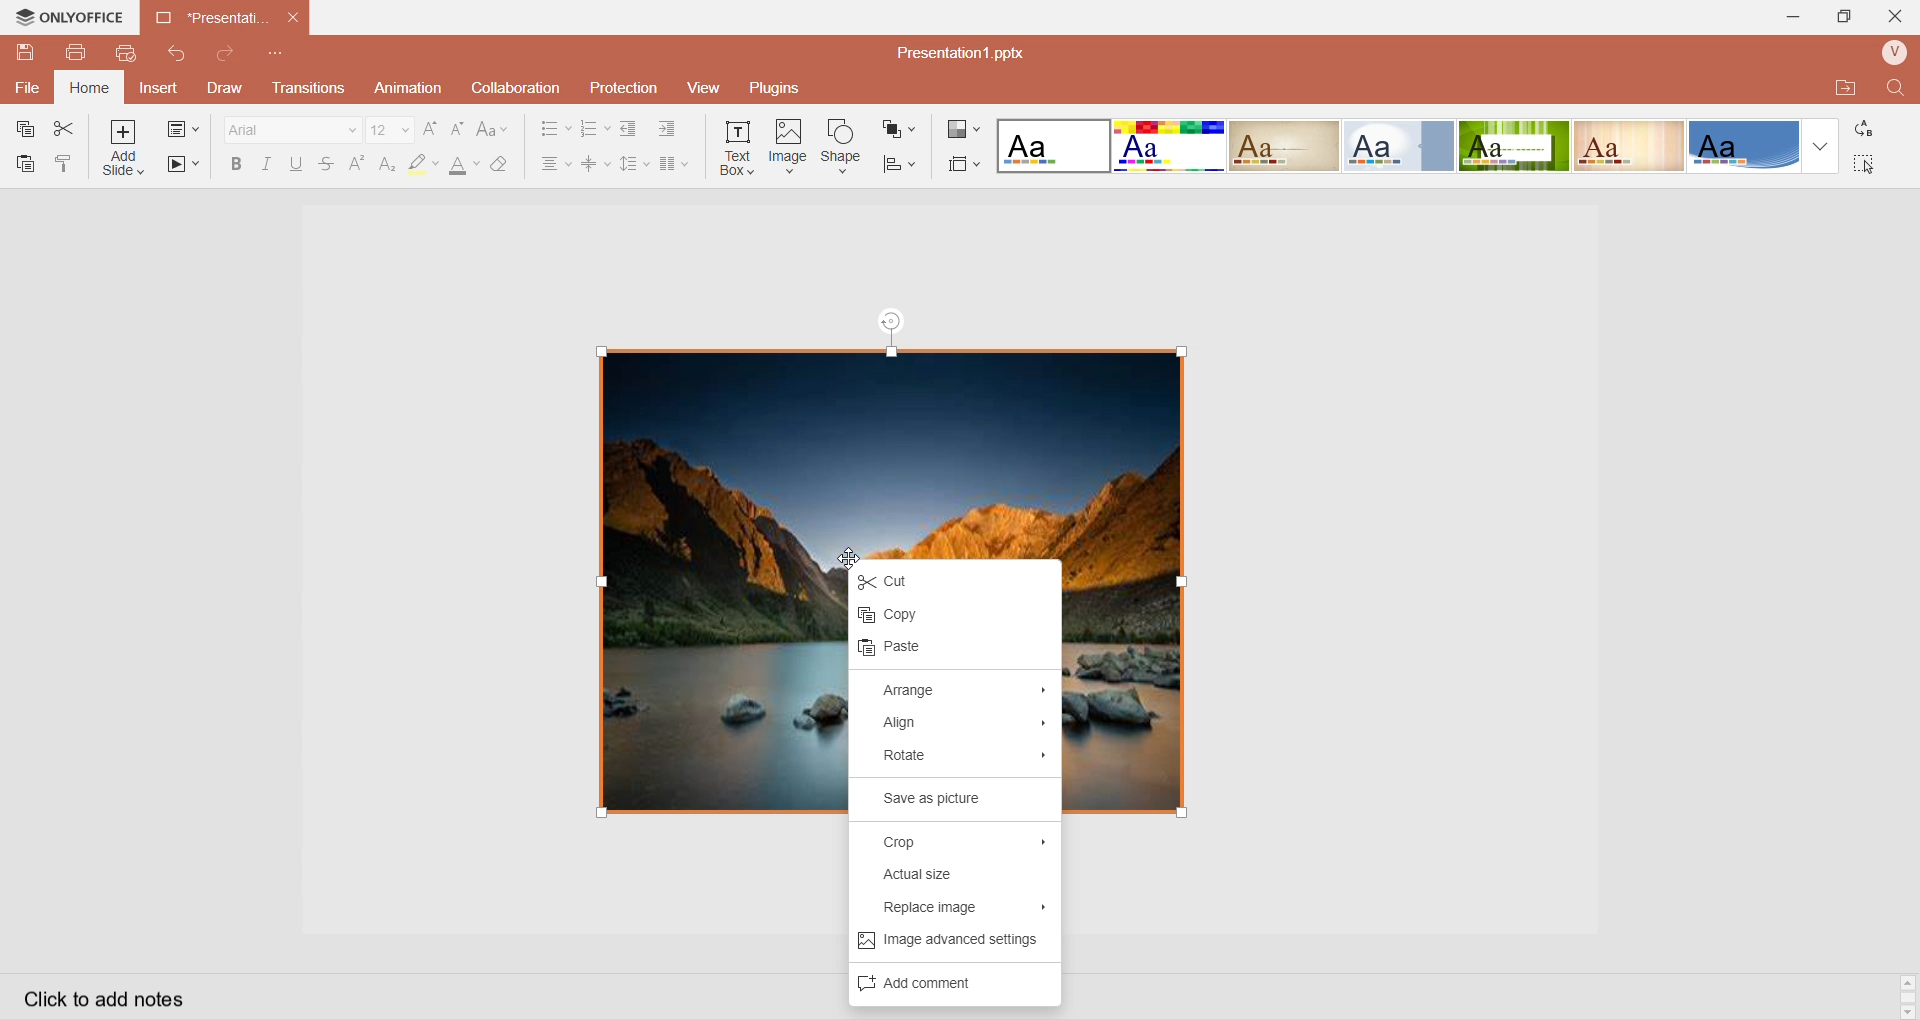 The width and height of the screenshot is (1920, 1020). Describe the element at coordinates (788, 148) in the screenshot. I see `Insert Image` at that location.